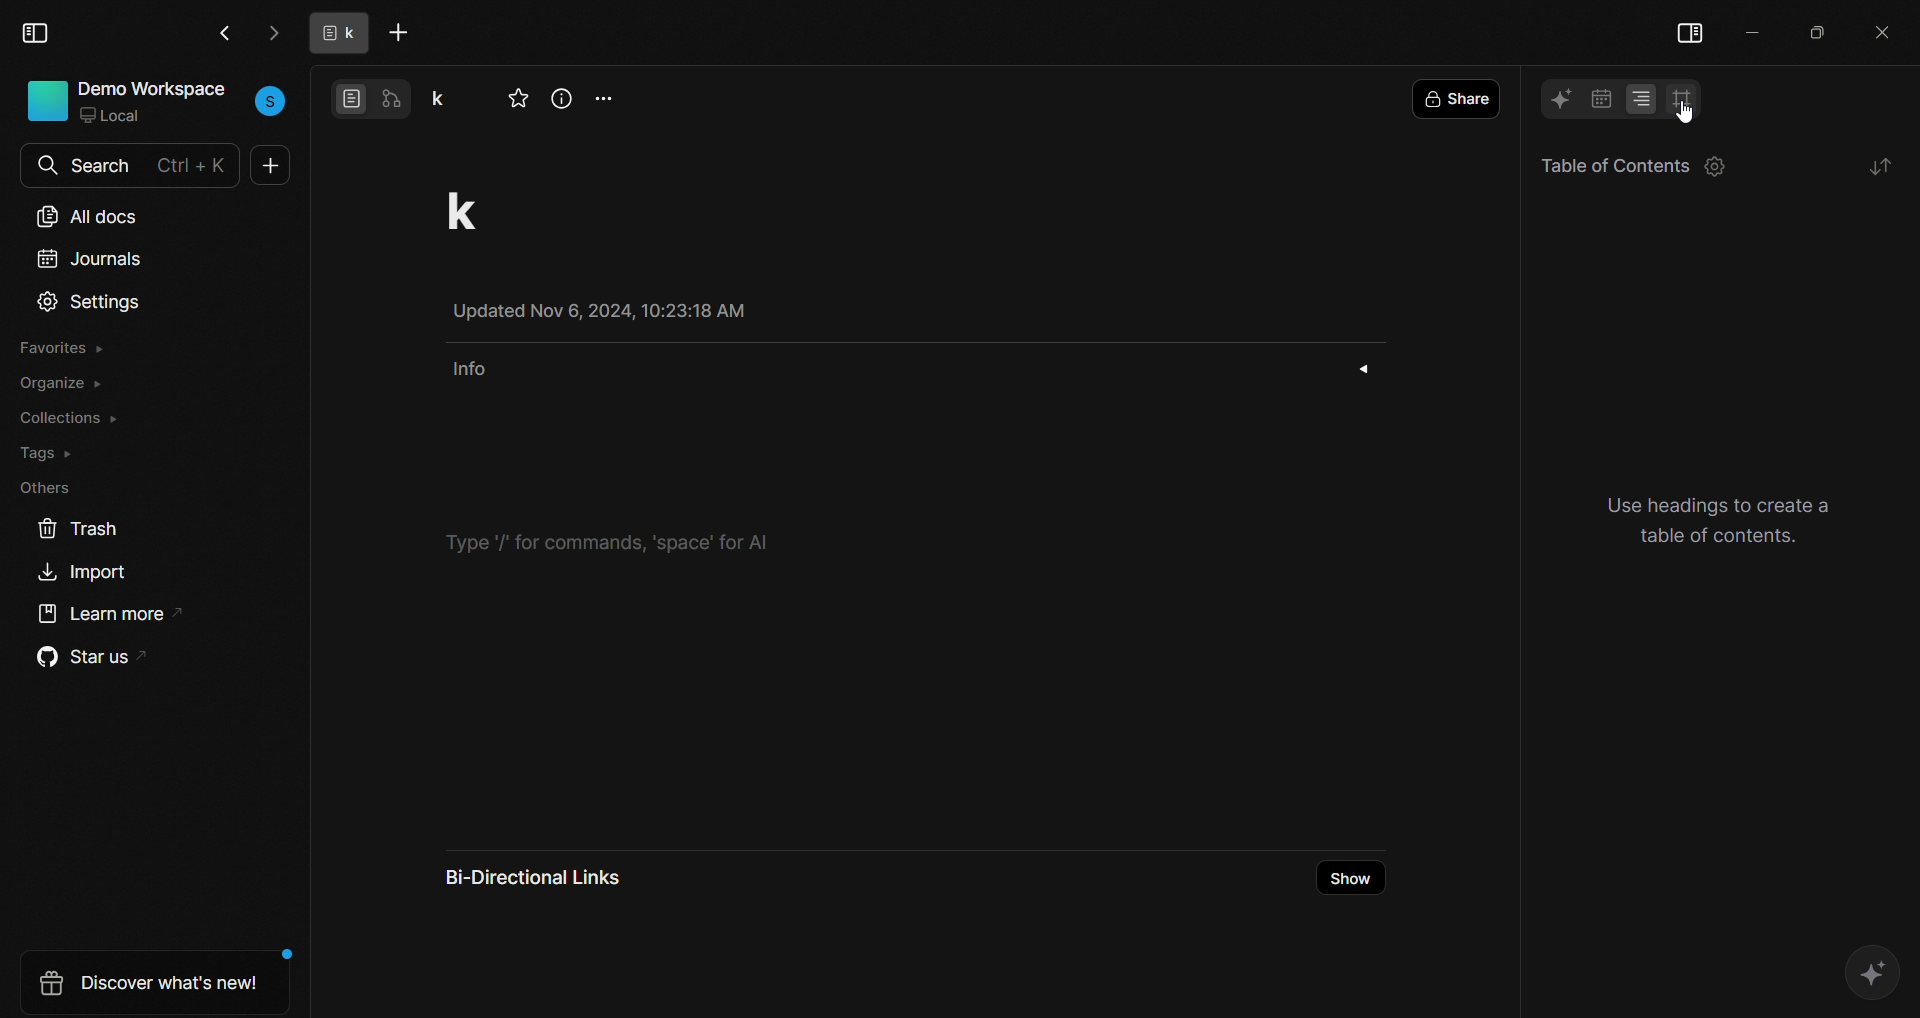 This screenshot has height=1018, width=1920. What do you see at coordinates (1606, 166) in the screenshot?
I see `table of contents` at bounding box center [1606, 166].